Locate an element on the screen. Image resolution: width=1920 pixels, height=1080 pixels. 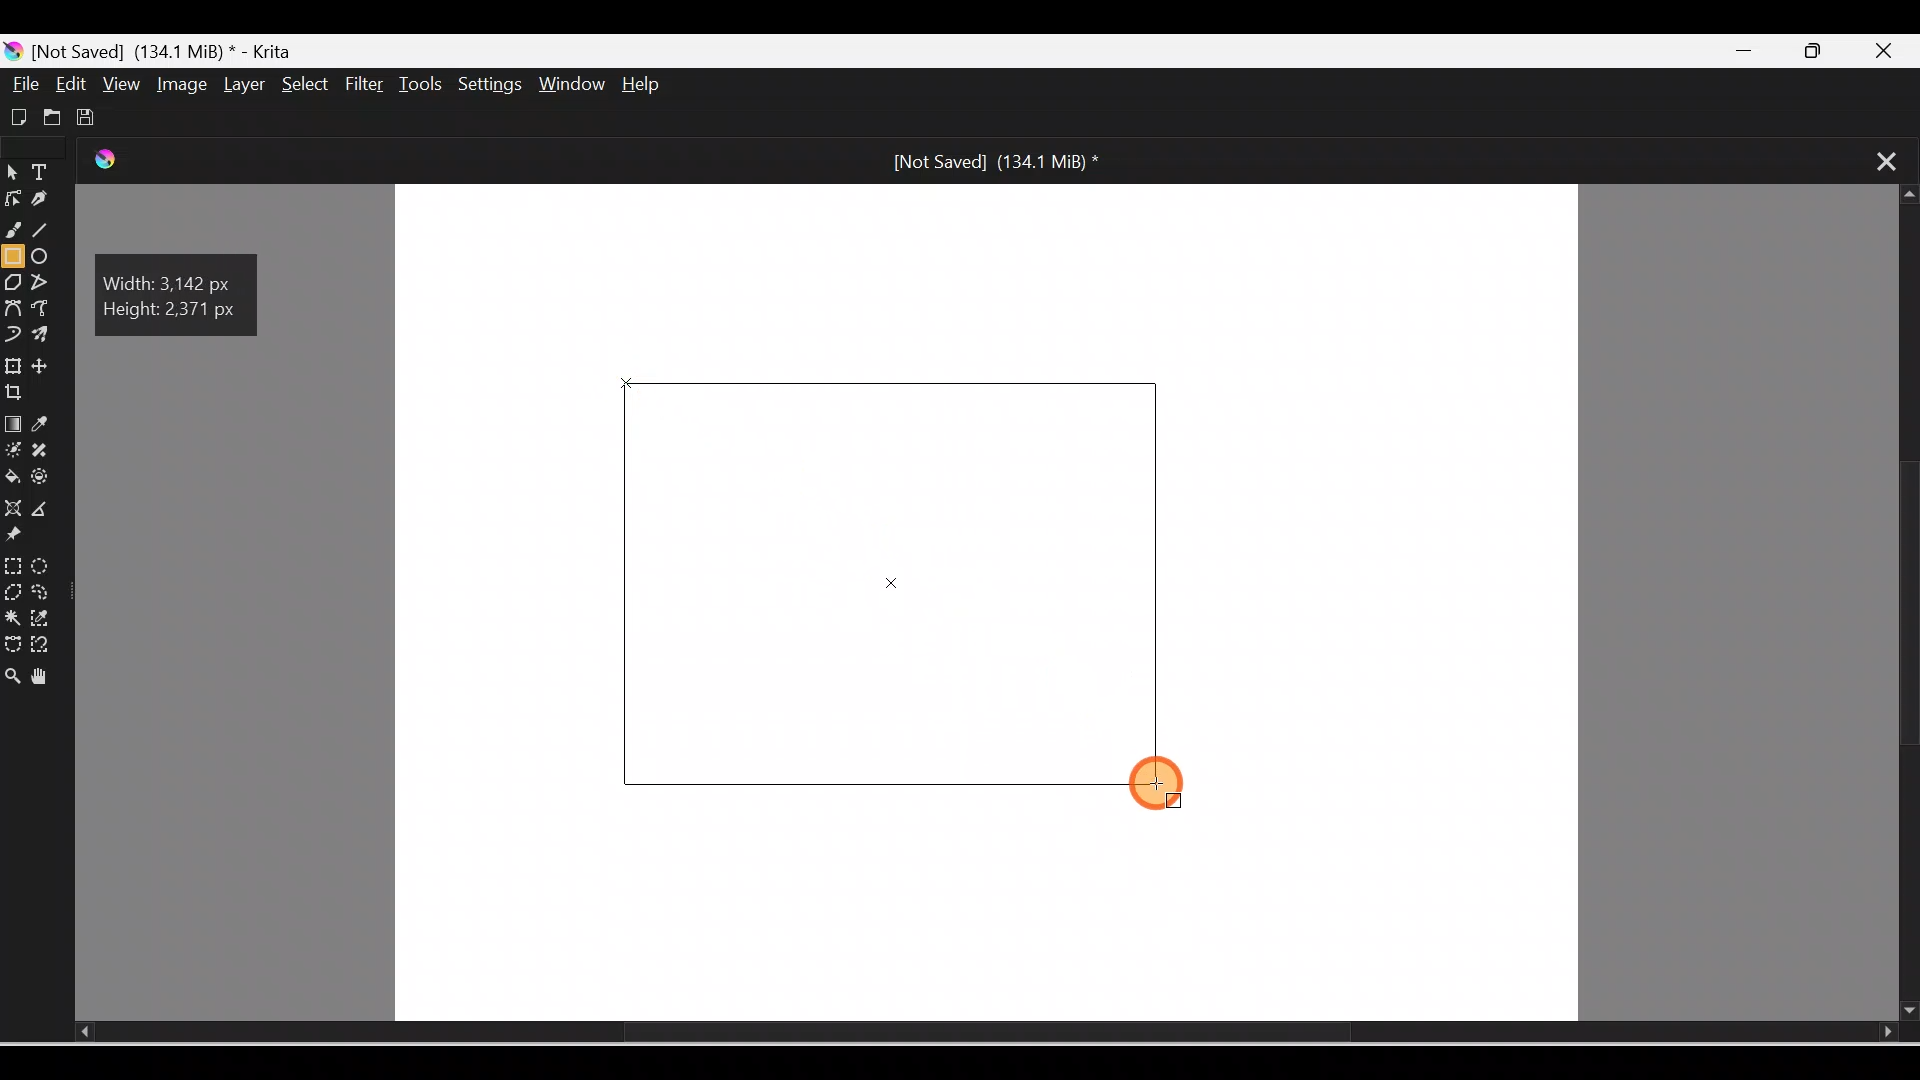
Line is located at coordinates (47, 233).